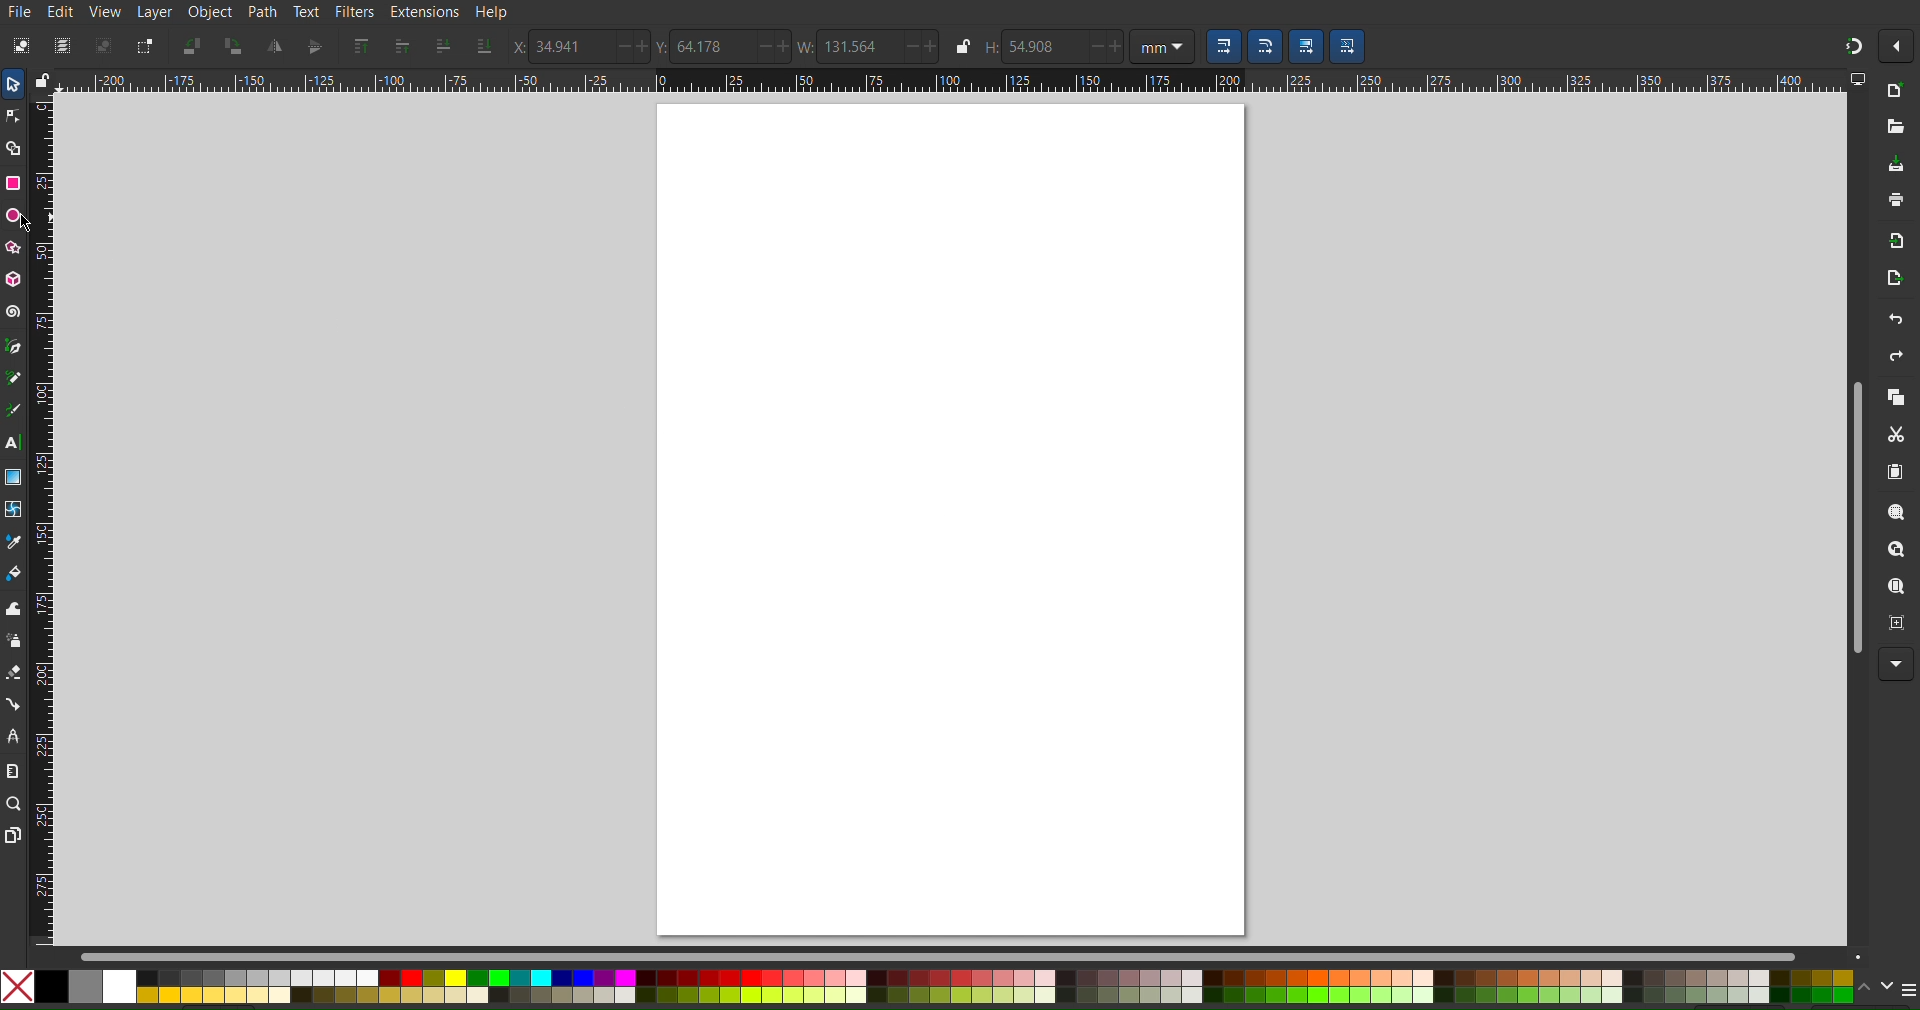 Image resolution: width=1920 pixels, height=1010 pixels. What do you see at coordinates (209, 13) in the screenshot?
I see `Object` at bounding box center [209, 13].